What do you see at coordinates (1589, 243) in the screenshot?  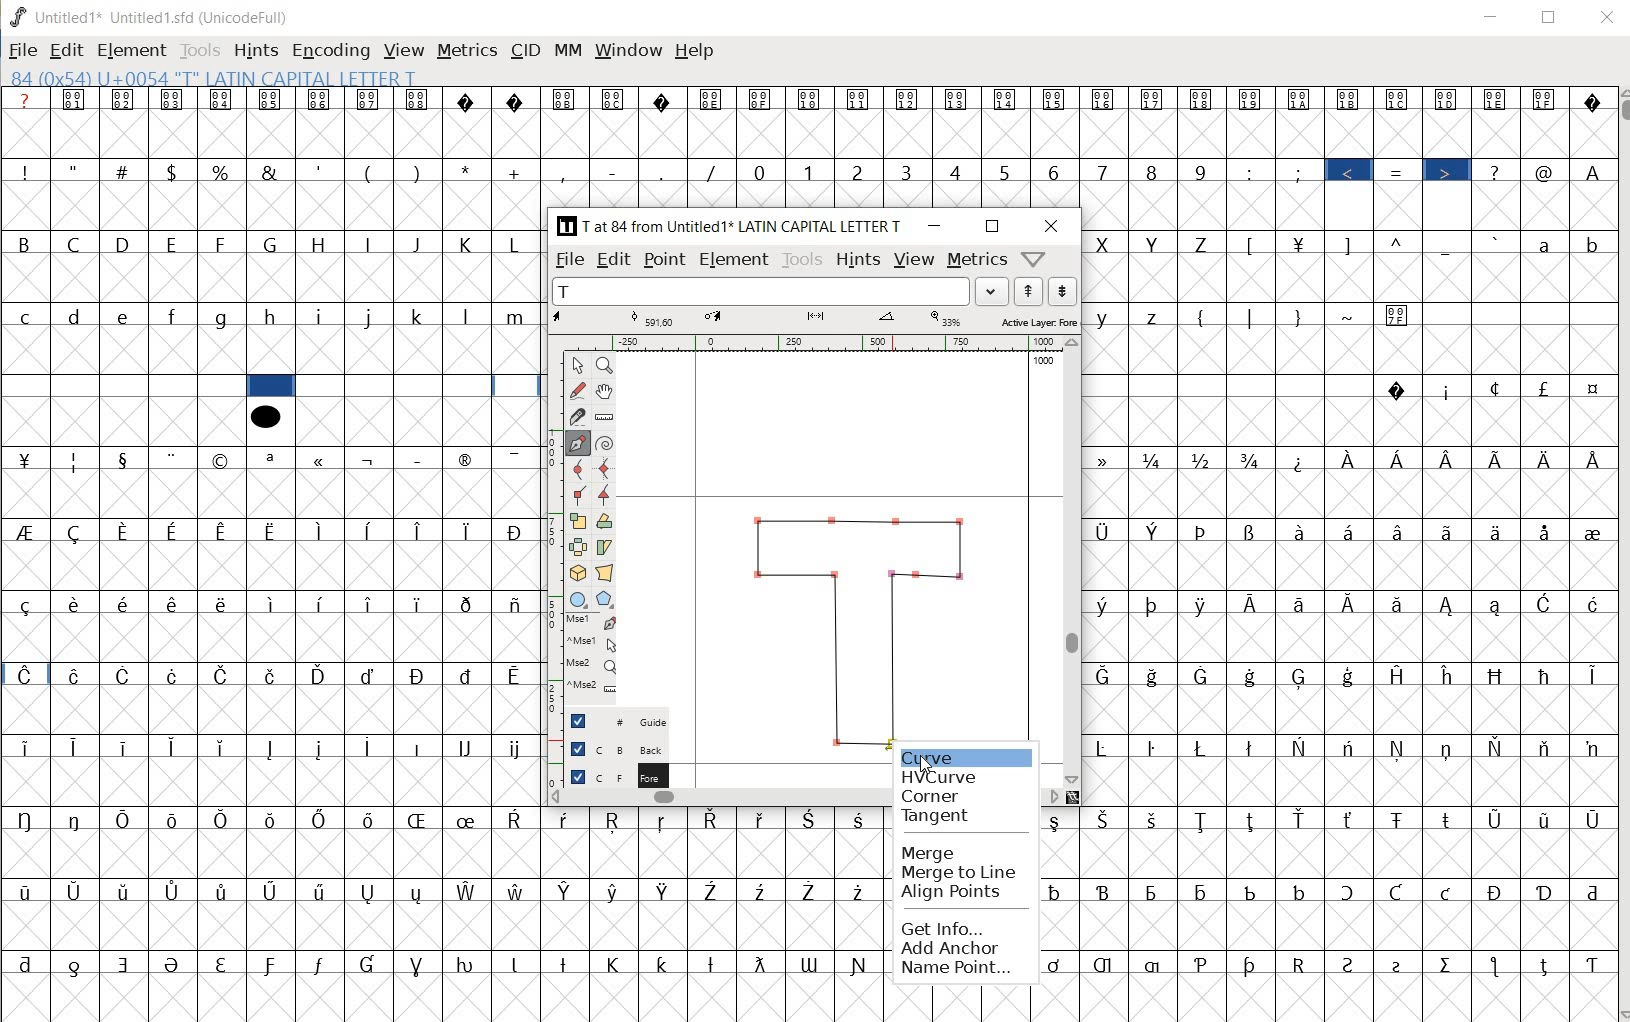 I see `b` at bounding box center [1589, 243].